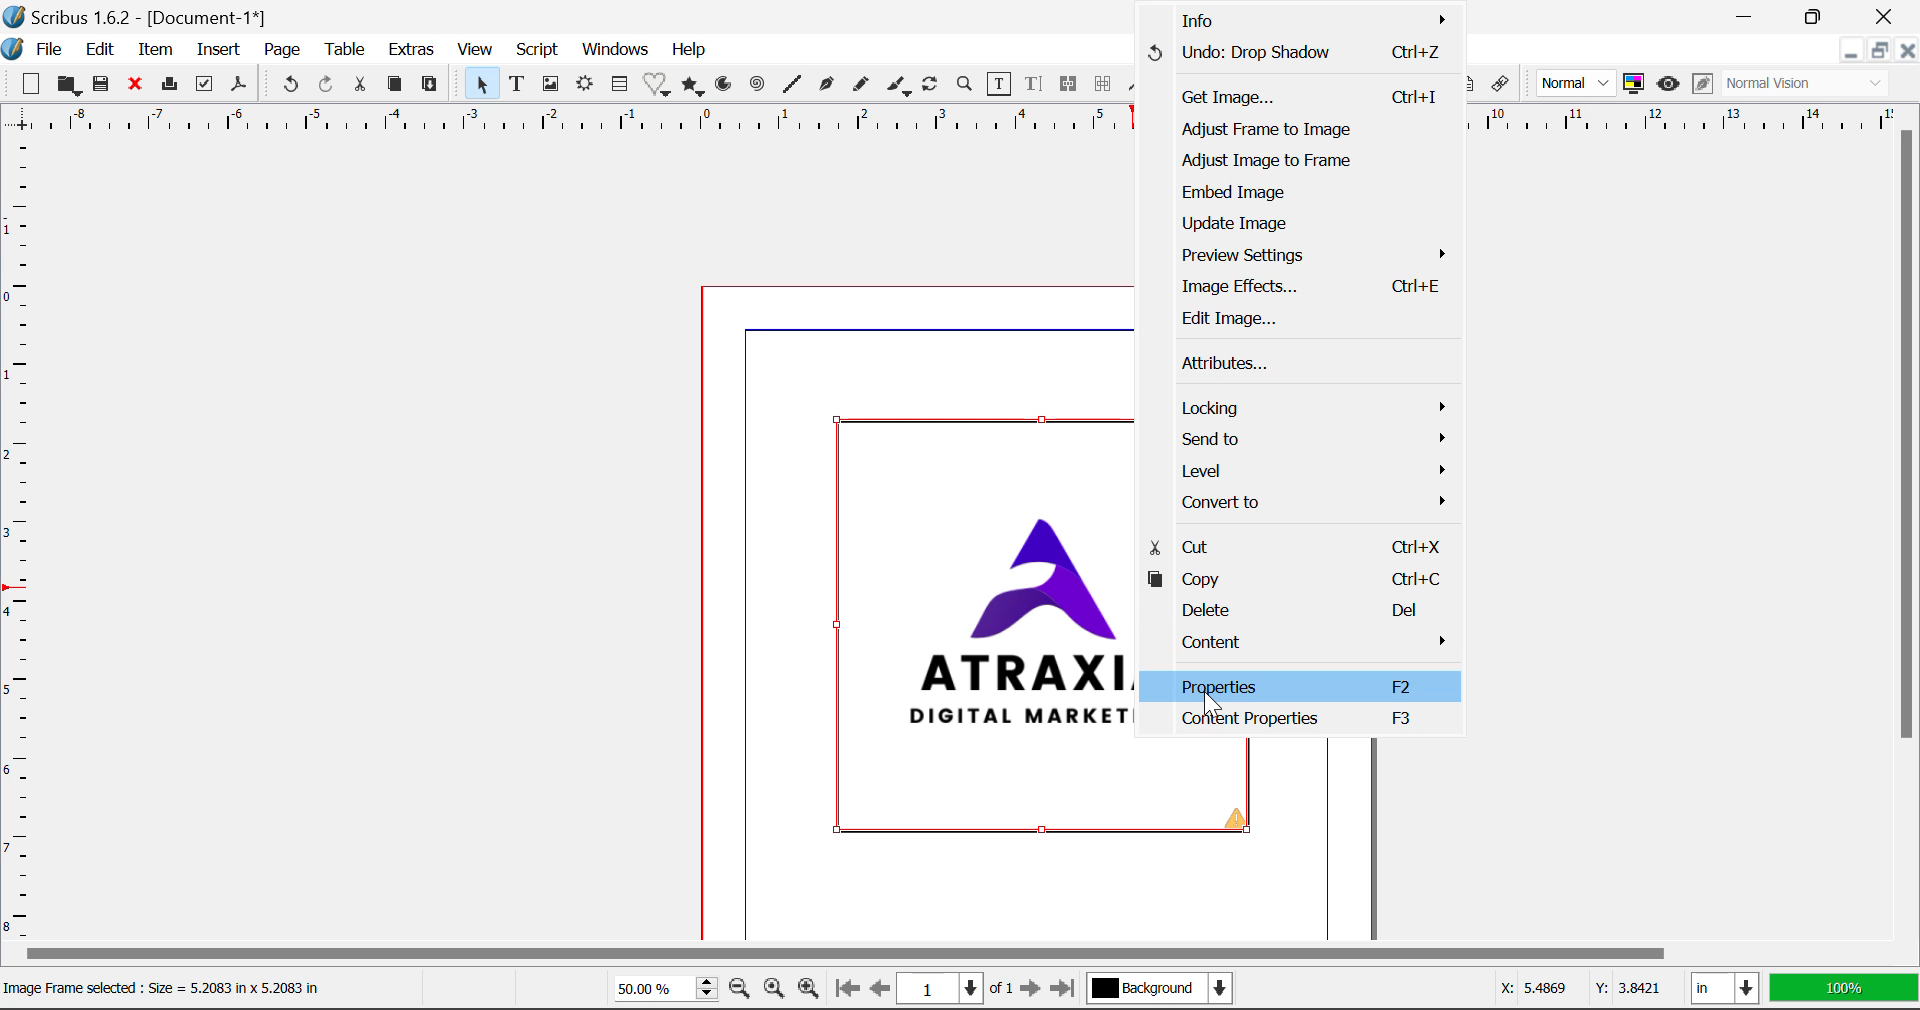 The width and height of the screenshot is (1920, 1010). Describe the element at coordinates (100, 52) in the screenshot. I see `Edit` at that location.